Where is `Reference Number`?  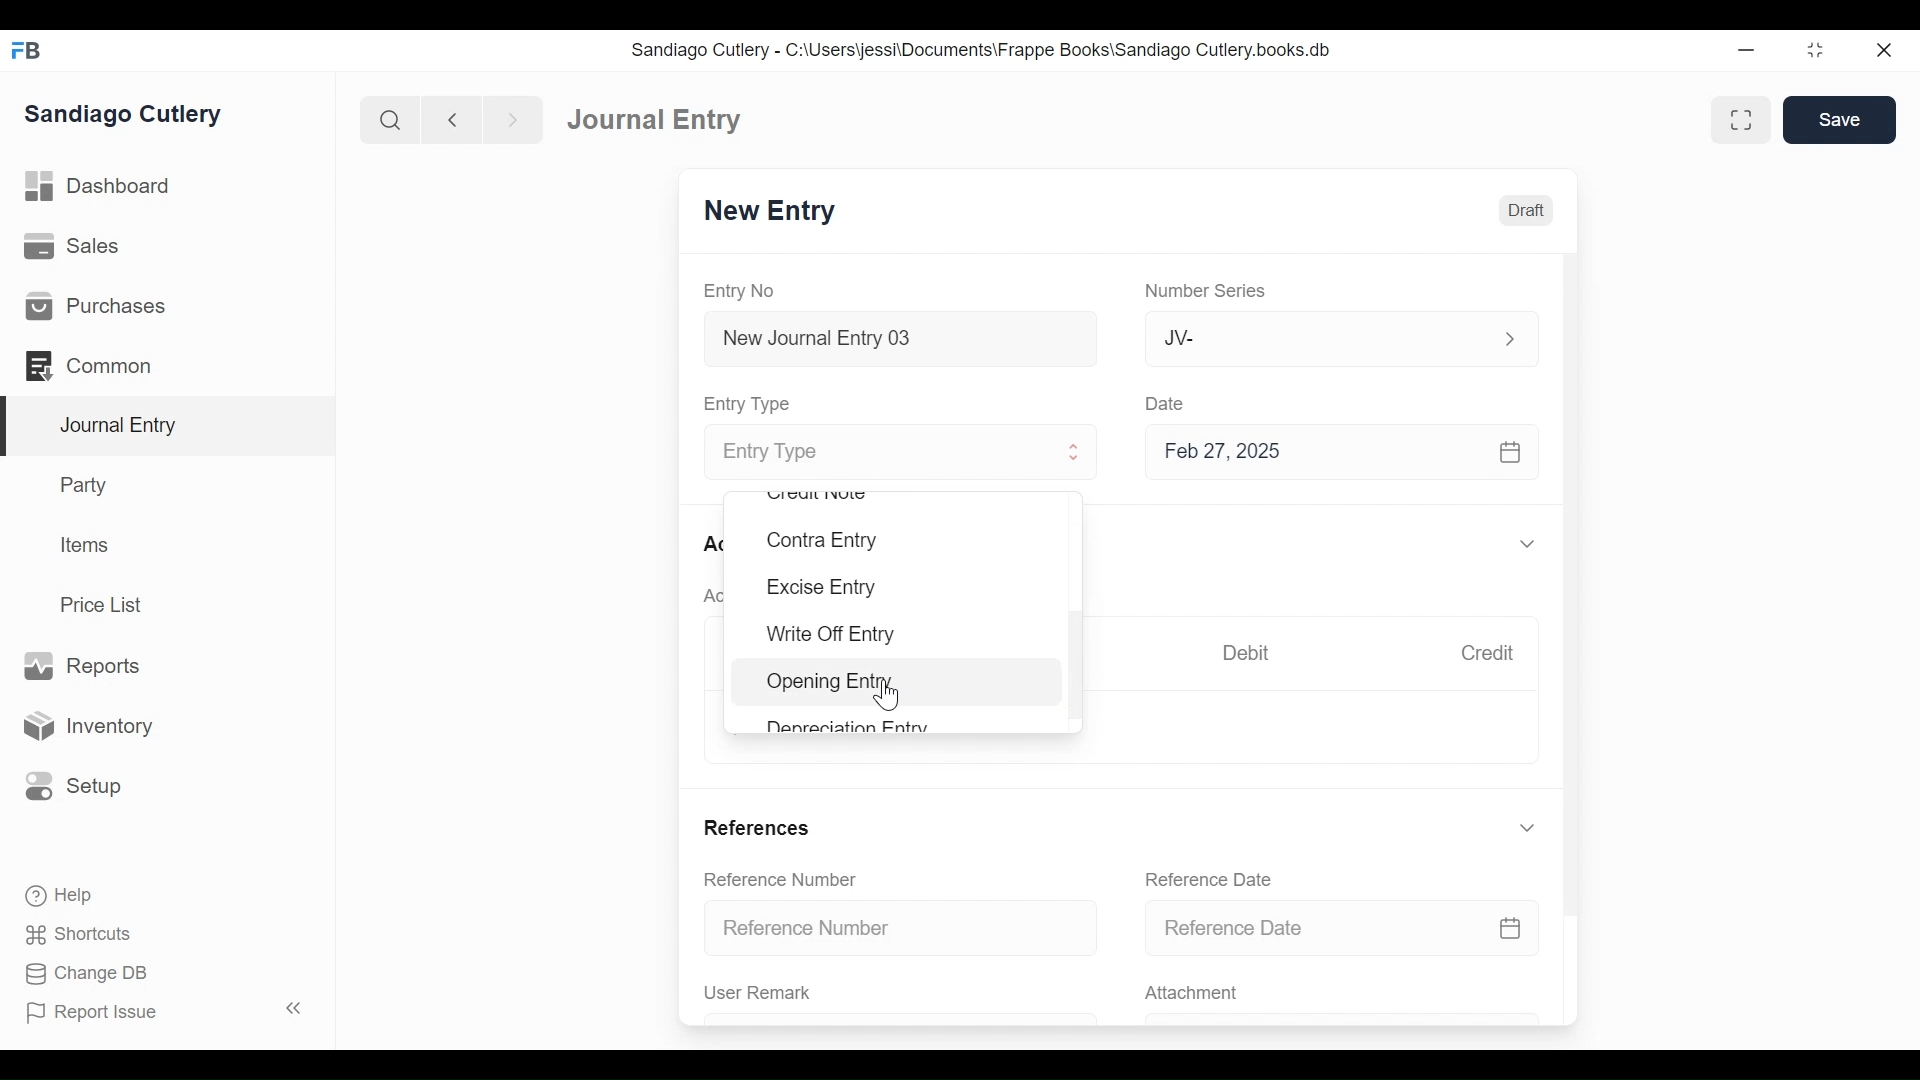
Reference Number is located at coordinates (896, 931).